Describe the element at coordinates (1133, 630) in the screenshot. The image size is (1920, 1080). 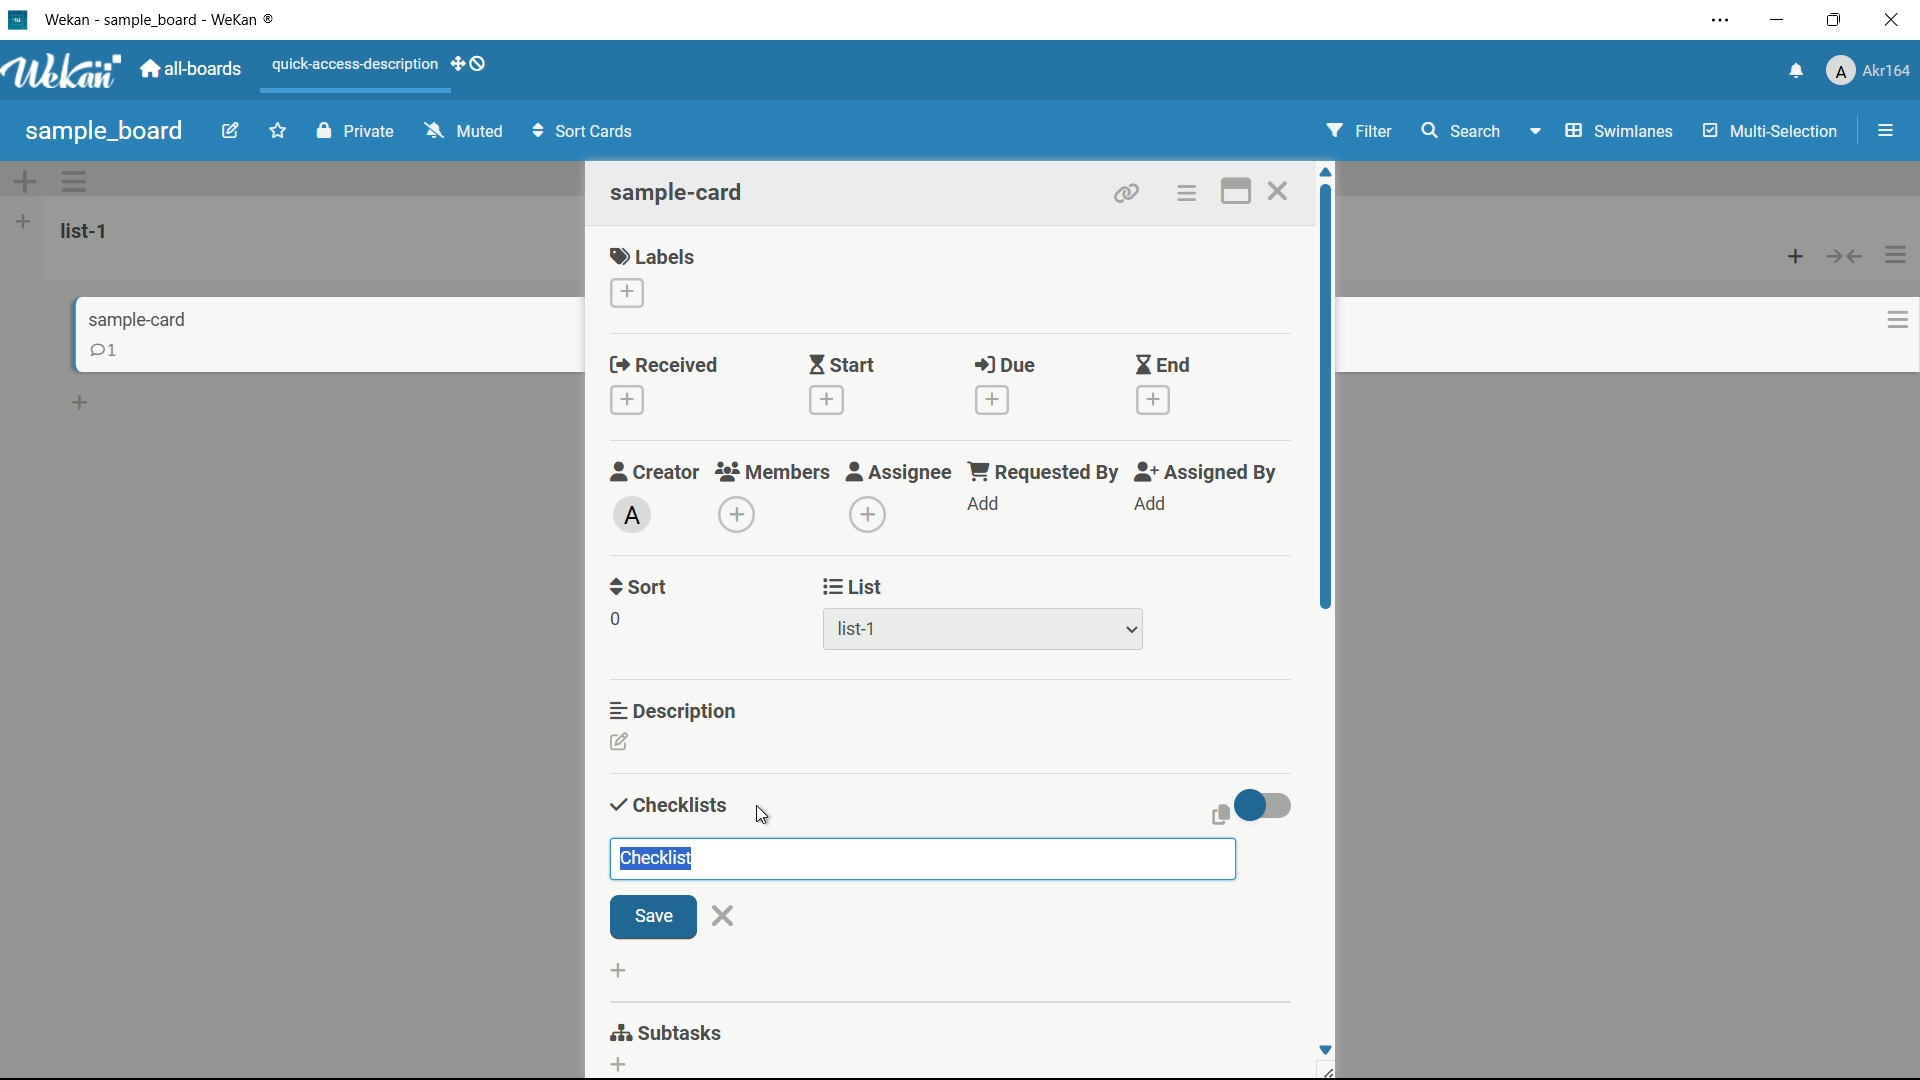
I see `dropdown` at that location.